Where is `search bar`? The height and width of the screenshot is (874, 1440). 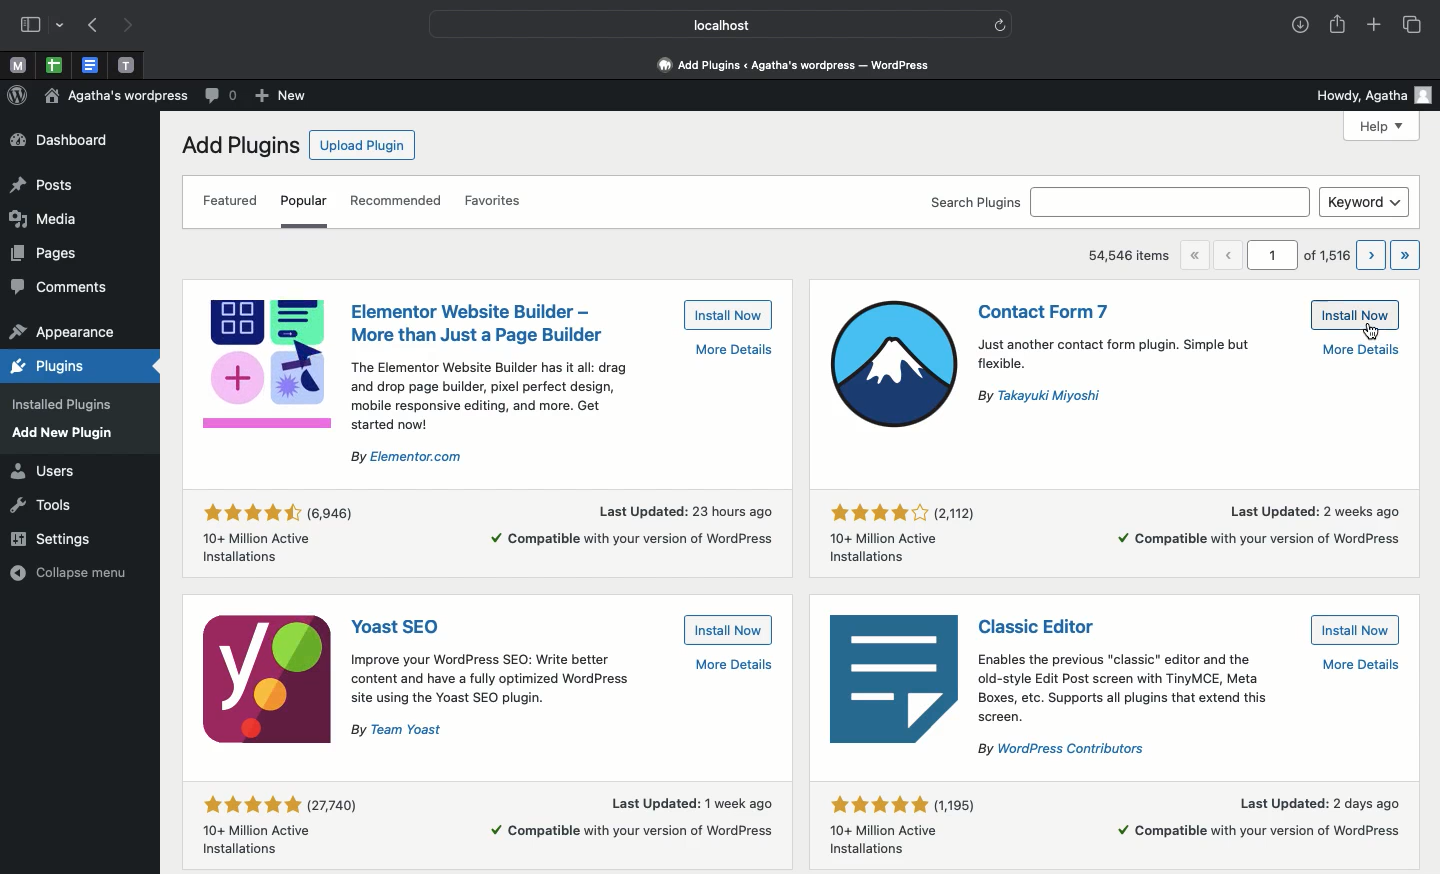 search bar is located at coordinates (1172, 201).